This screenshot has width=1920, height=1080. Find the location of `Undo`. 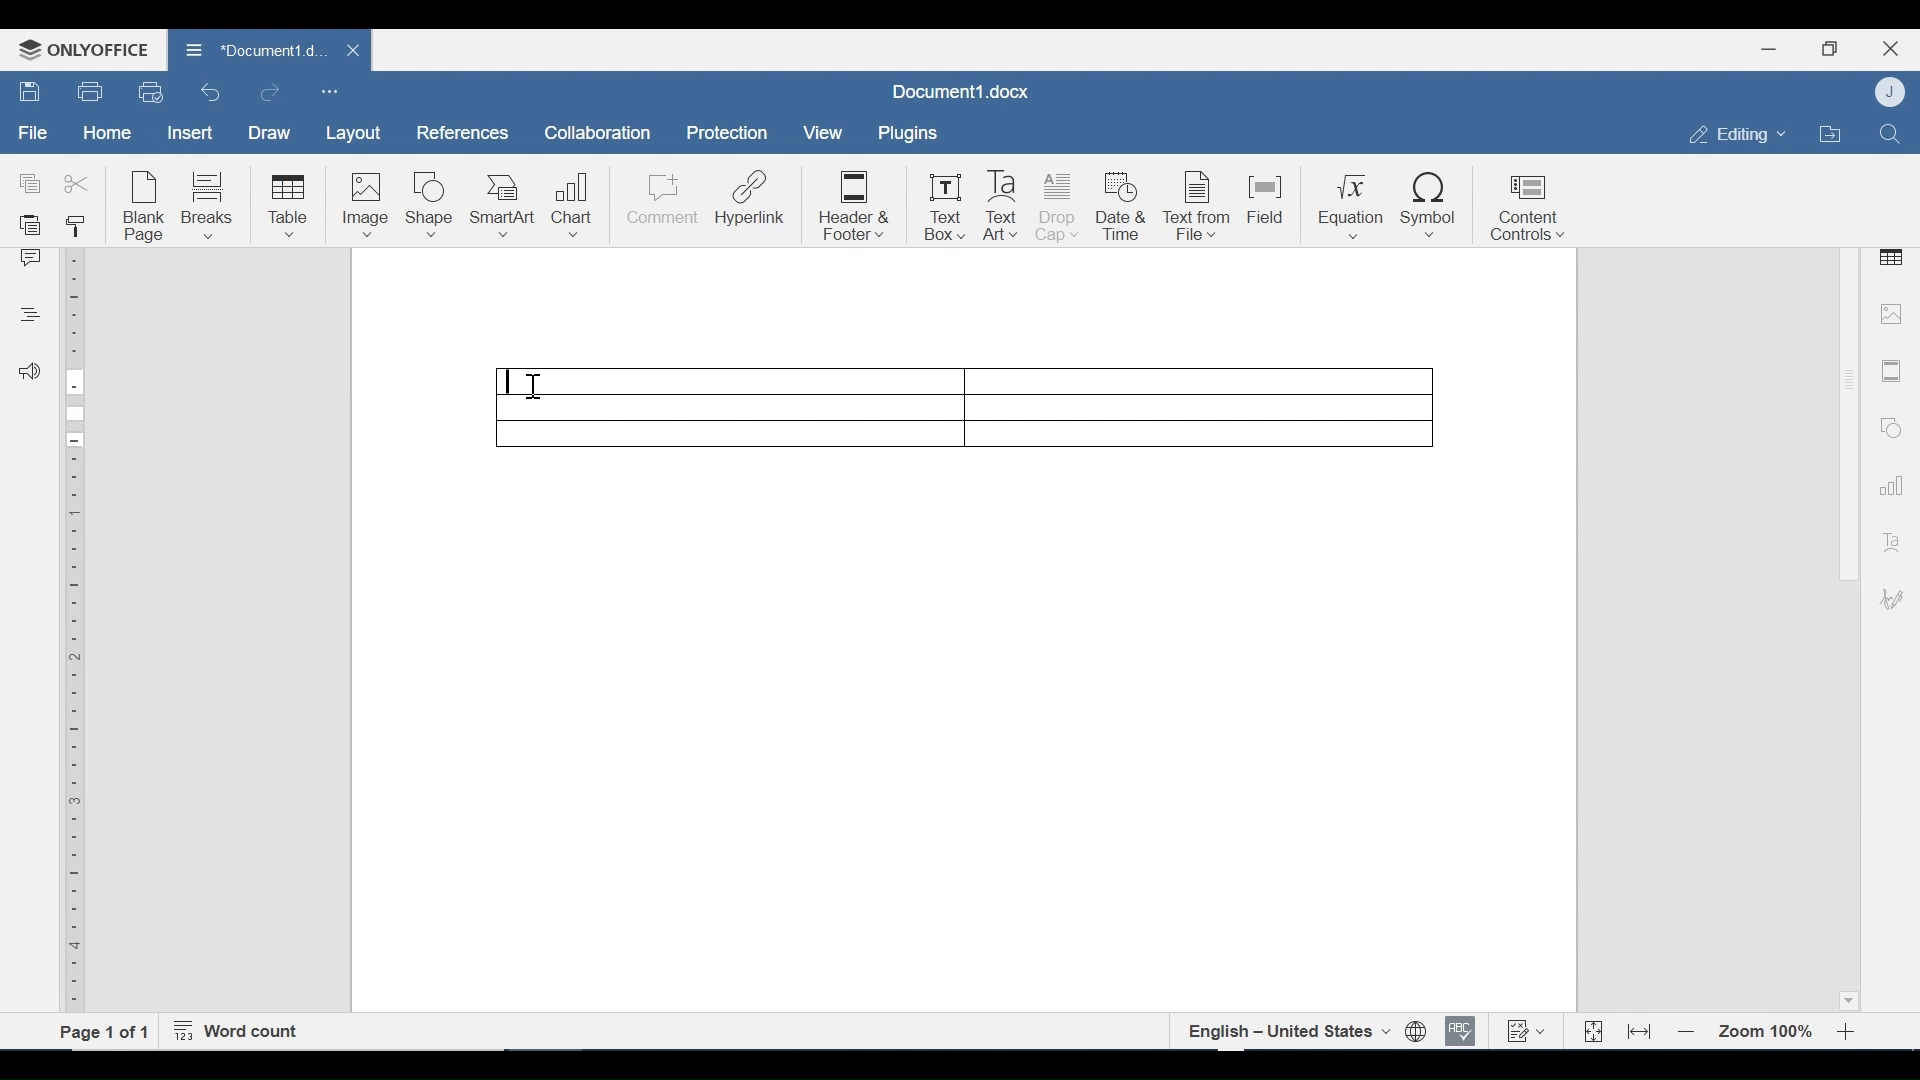

Undo is located at coordinates (211, 92).